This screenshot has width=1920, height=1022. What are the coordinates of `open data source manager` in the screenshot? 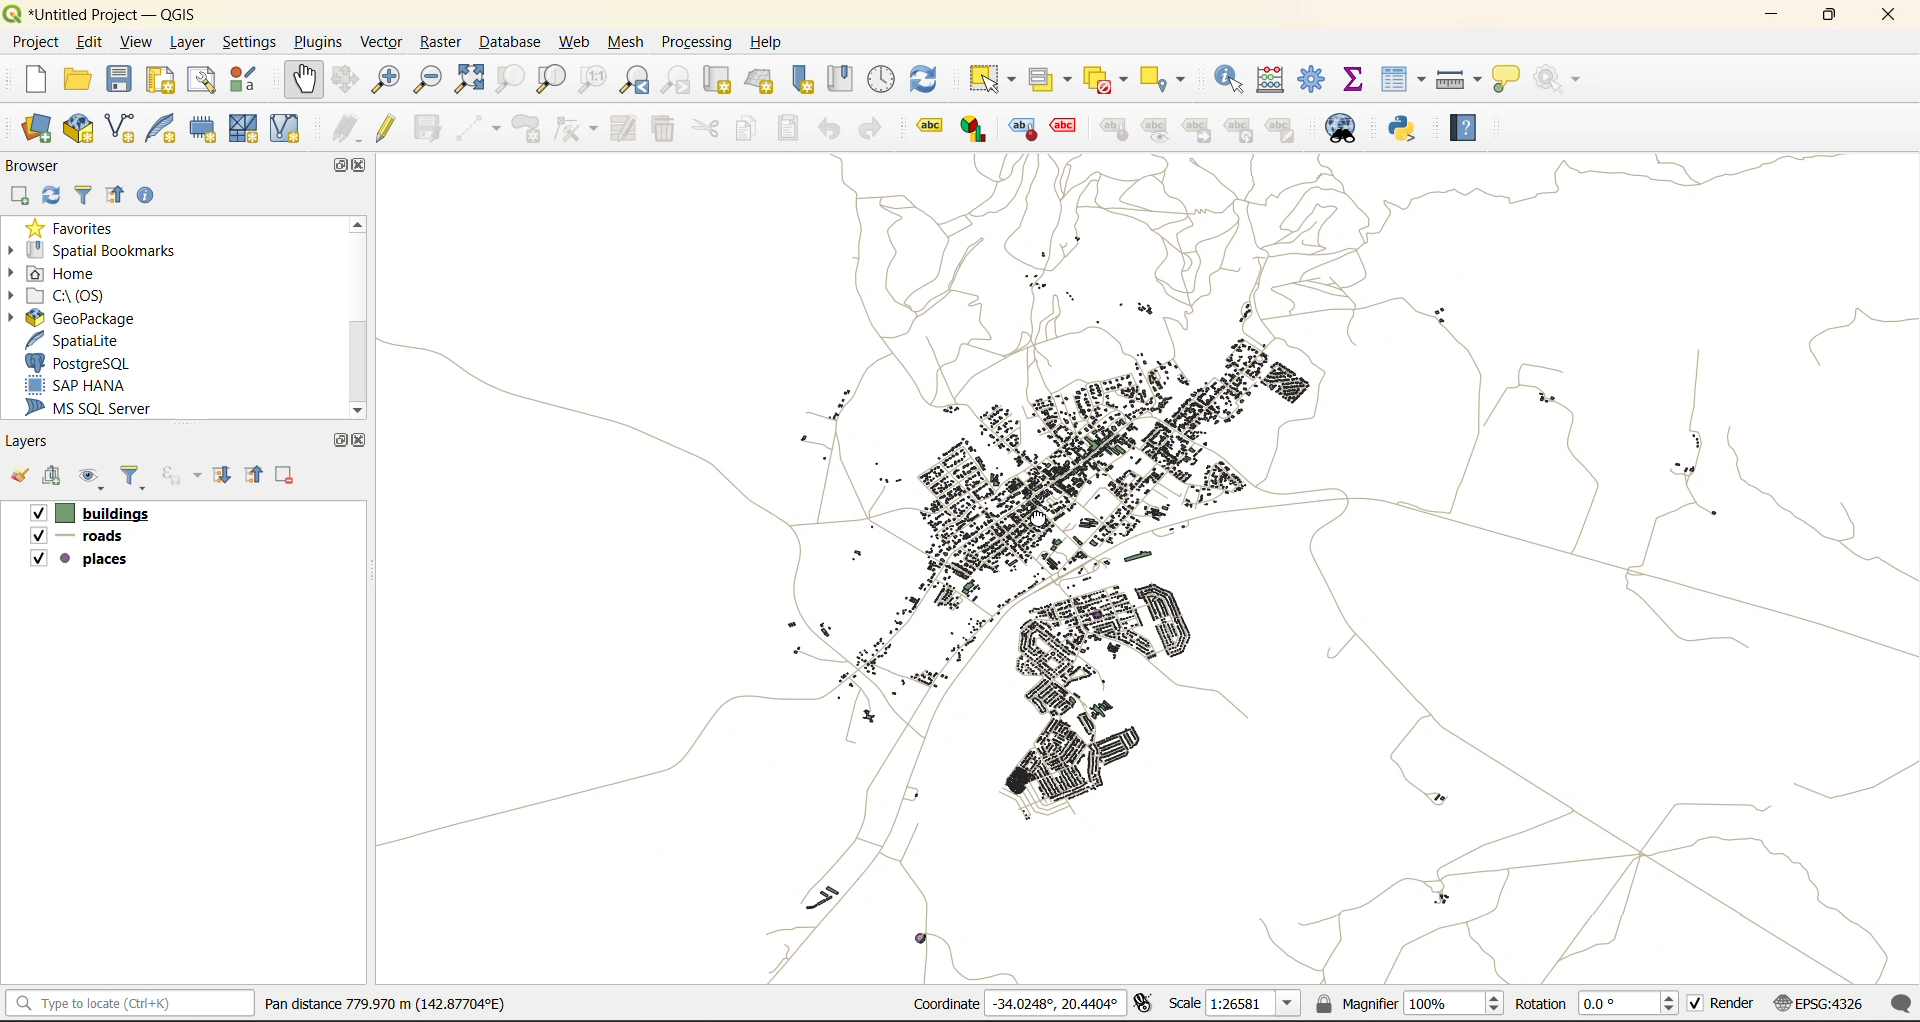 It's located at (37, 128).